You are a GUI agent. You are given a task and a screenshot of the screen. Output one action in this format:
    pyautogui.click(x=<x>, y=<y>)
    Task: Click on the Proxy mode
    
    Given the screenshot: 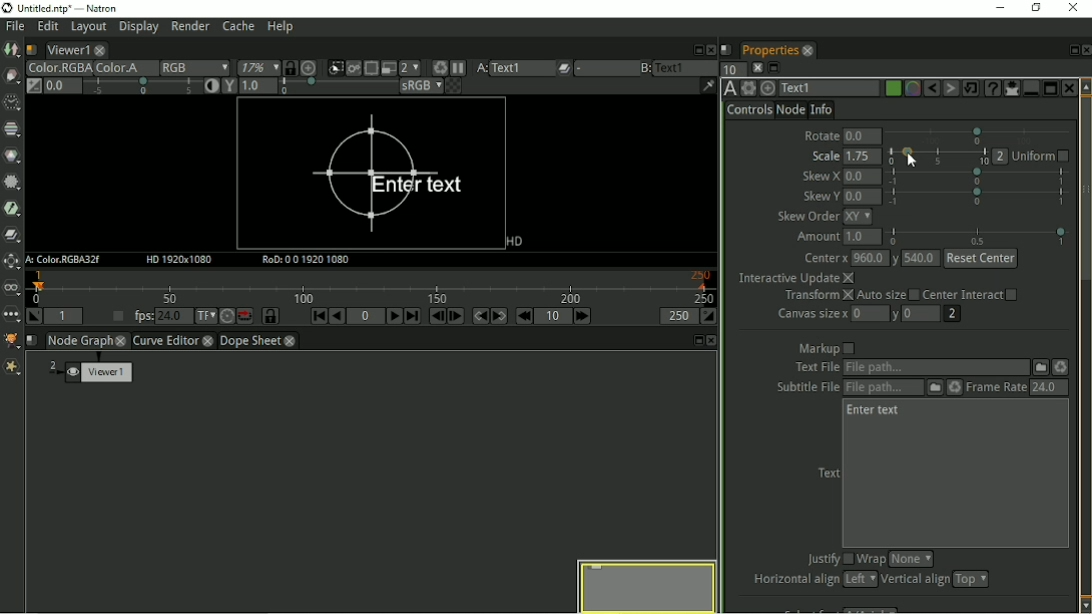 What is the action you would take?
    pyautogui.click(x=389, y=68)
    